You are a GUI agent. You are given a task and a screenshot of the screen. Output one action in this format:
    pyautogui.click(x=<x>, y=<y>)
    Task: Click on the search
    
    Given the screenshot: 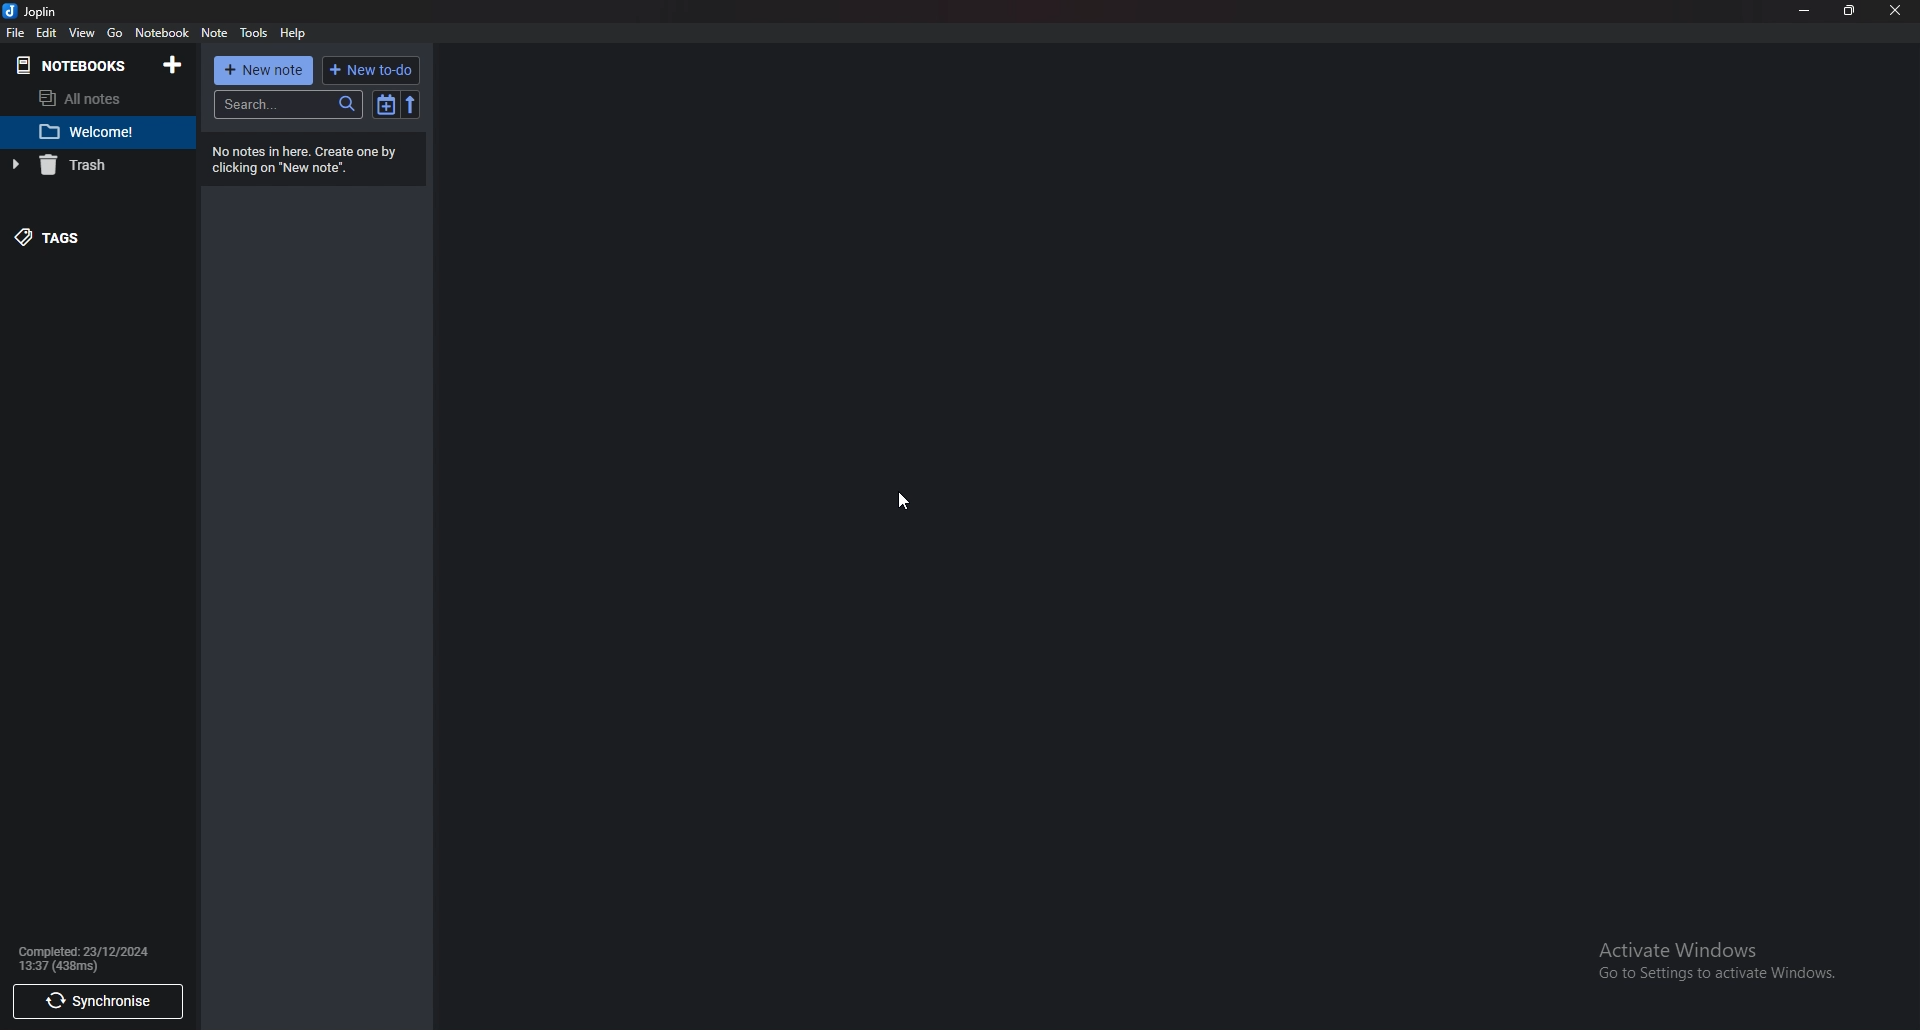 What is the action you would take?
    pyautogui.click(x=288, y=104)
    